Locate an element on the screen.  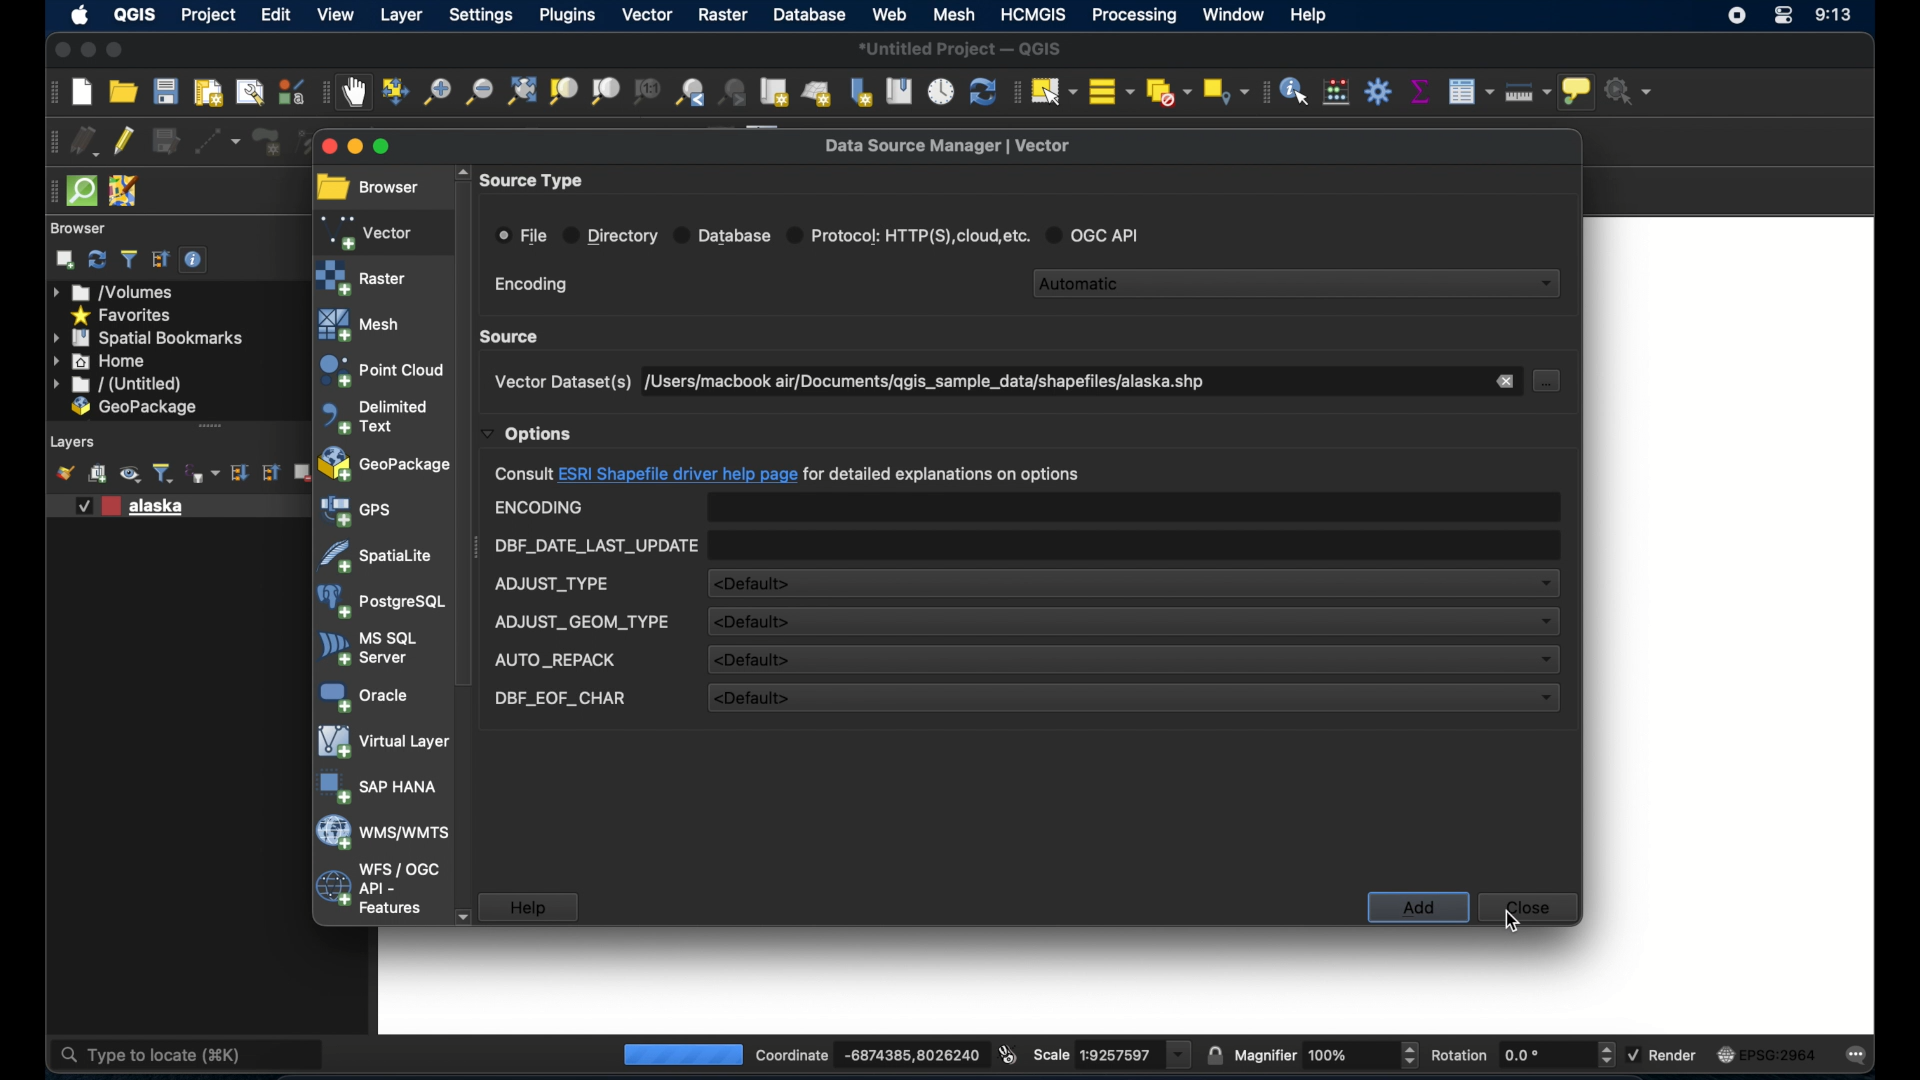
selection toolbar is located at coordinates (1015, 91).